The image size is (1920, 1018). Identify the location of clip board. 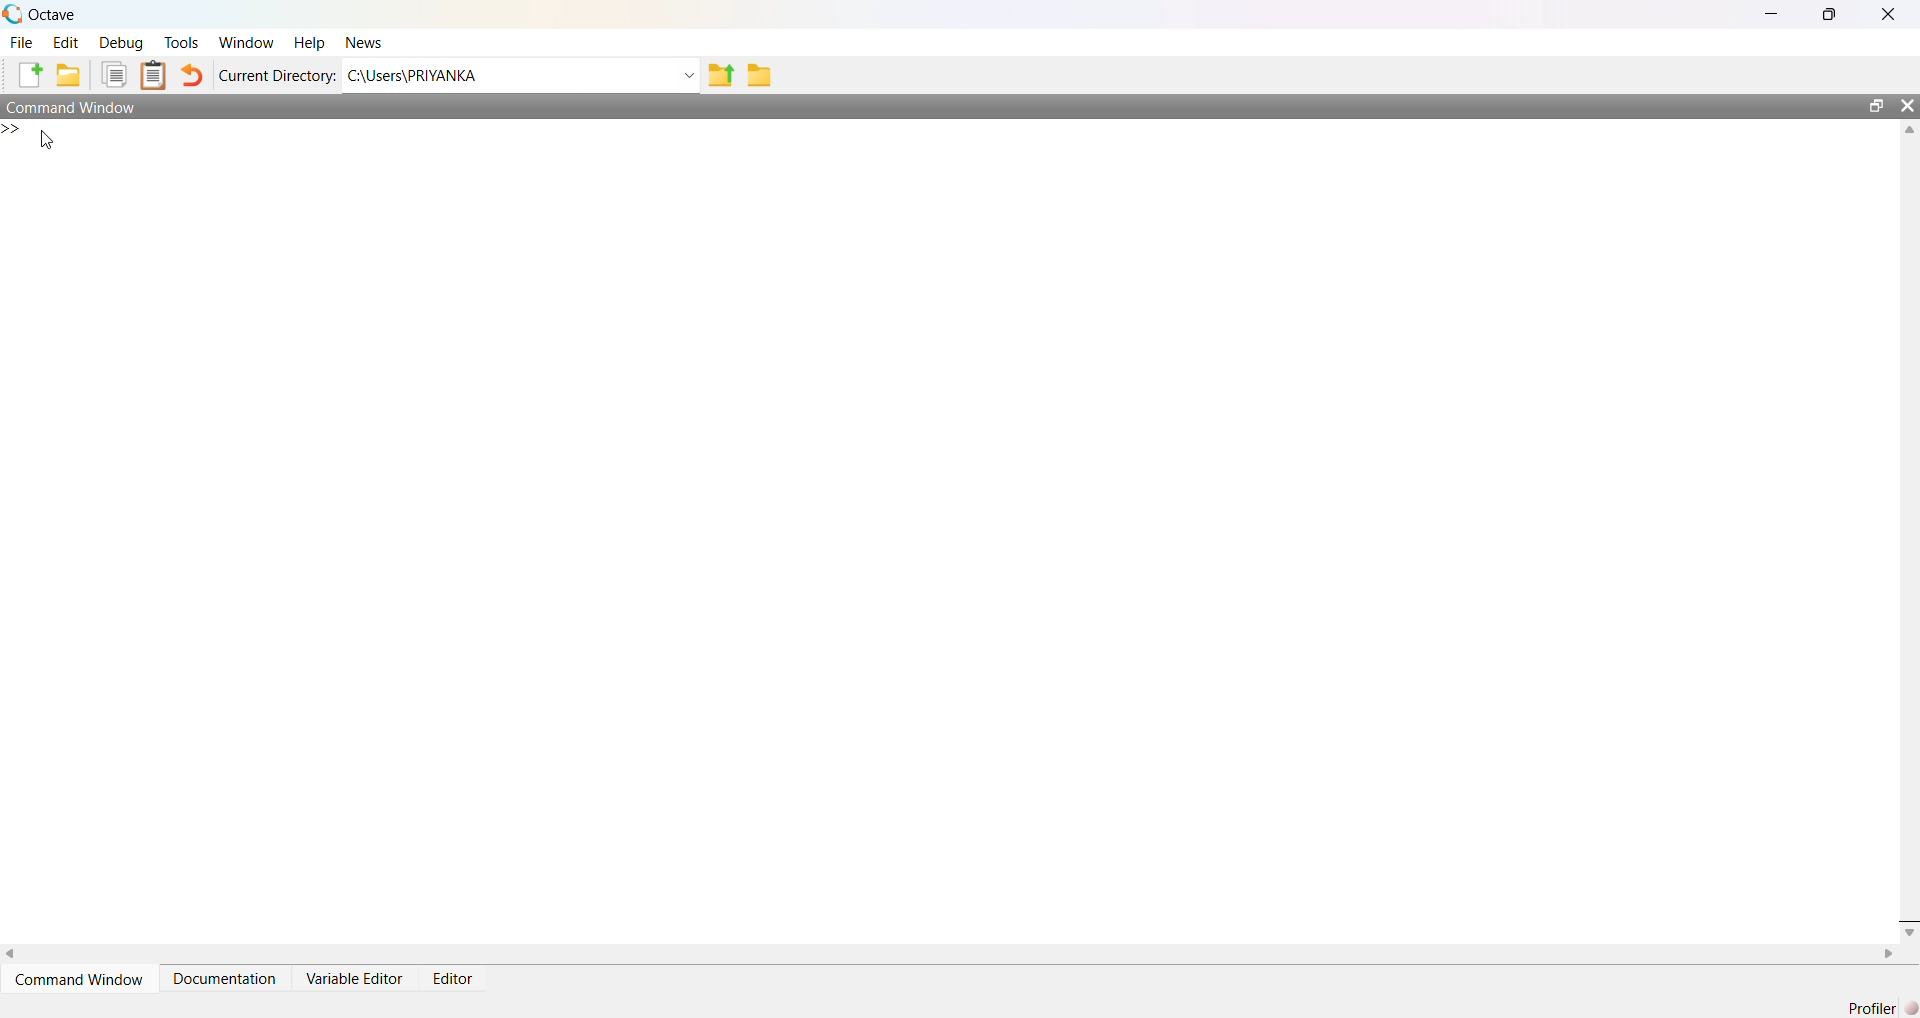
(153, 74).